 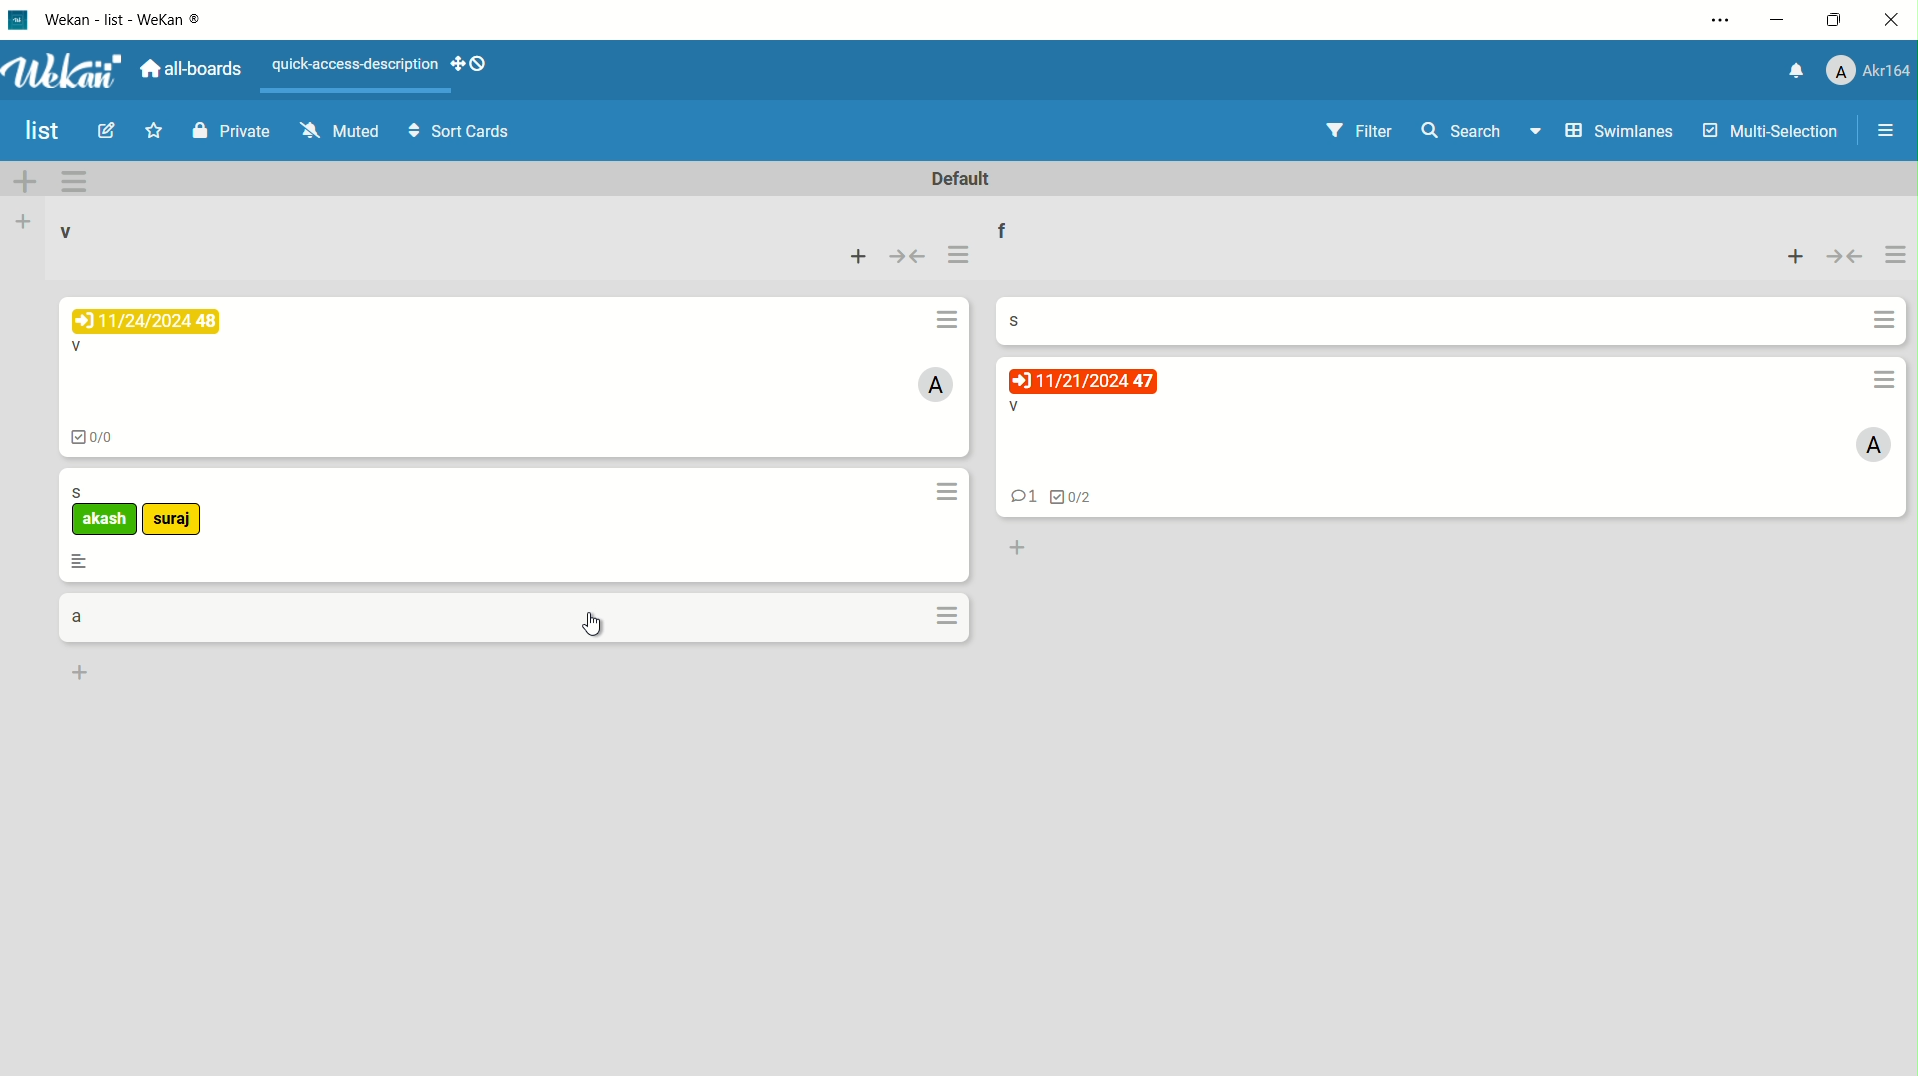 What do you see at coordinates (81, 562) in the screenshot?
I see `description` at bounding box center [81, 562].